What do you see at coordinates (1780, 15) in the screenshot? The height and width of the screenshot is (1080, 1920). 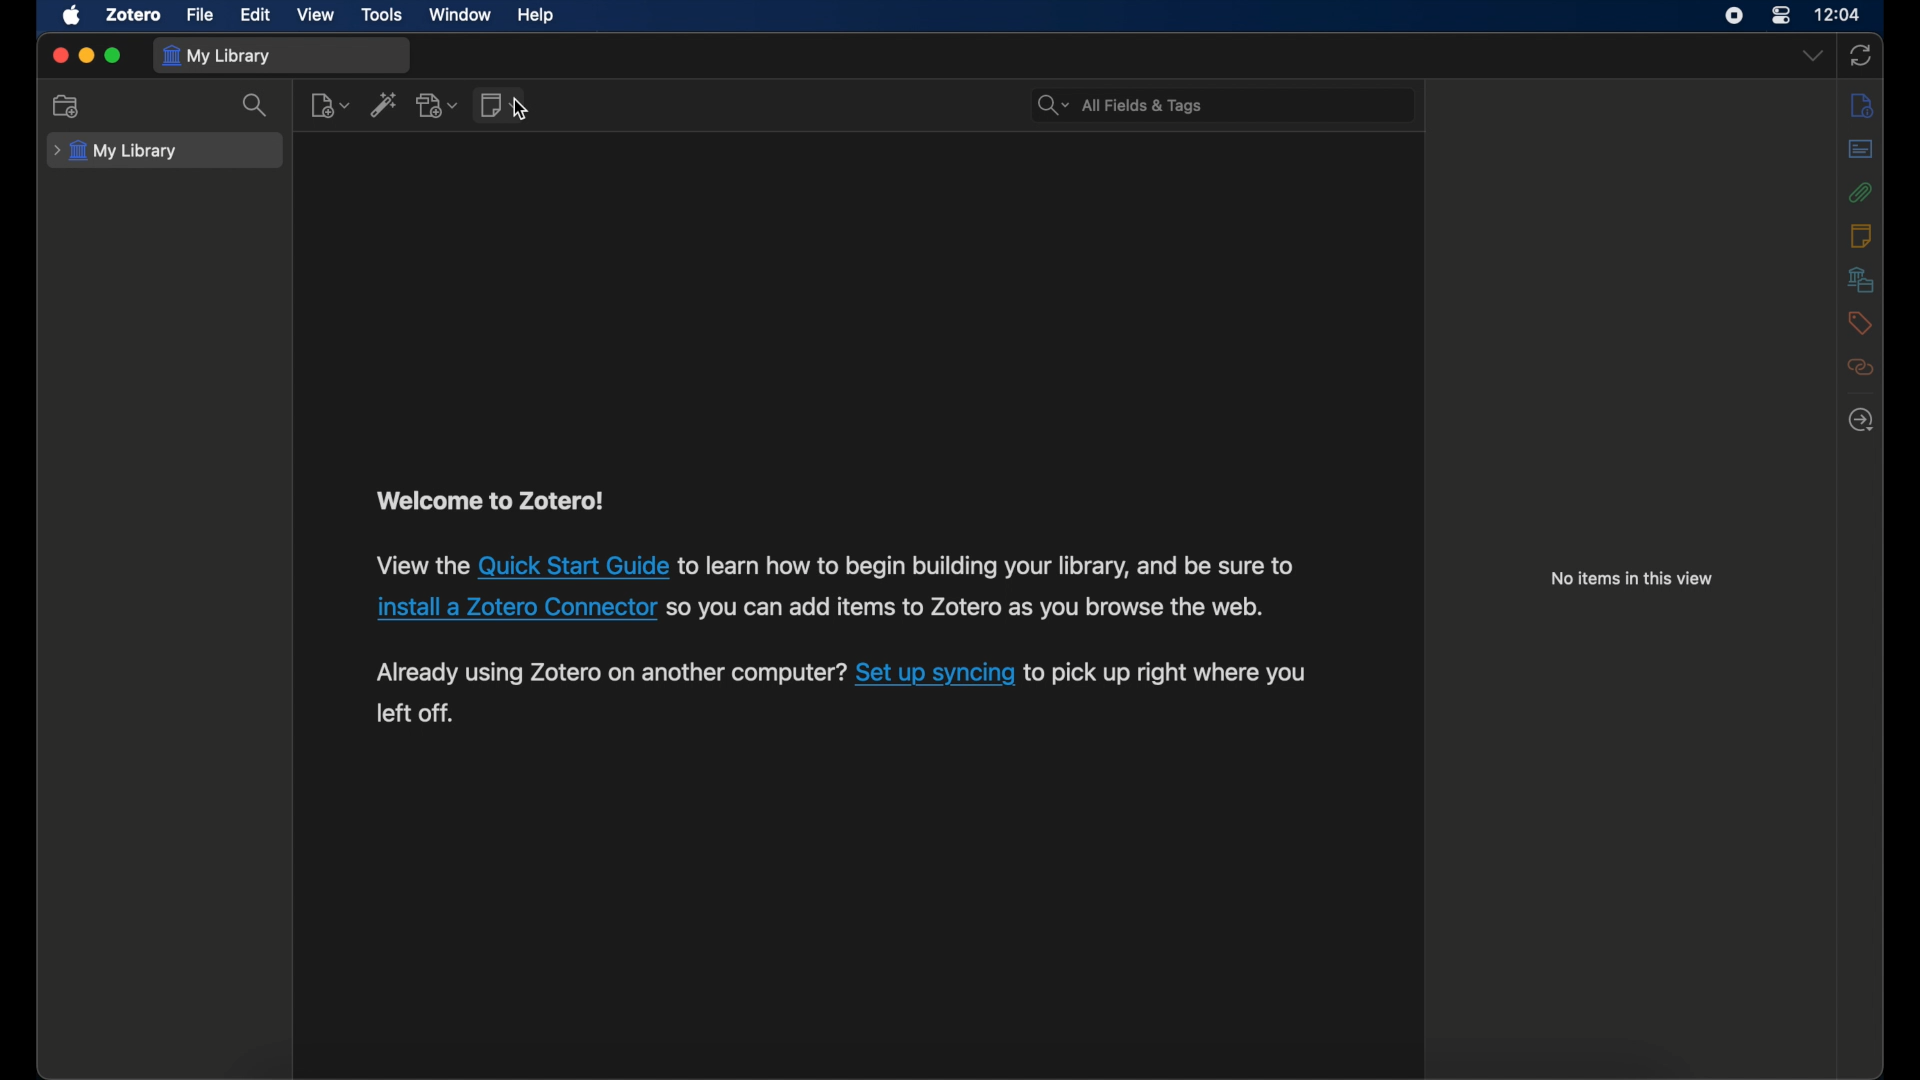 I see `control center` at bounding box center [1780, 15].